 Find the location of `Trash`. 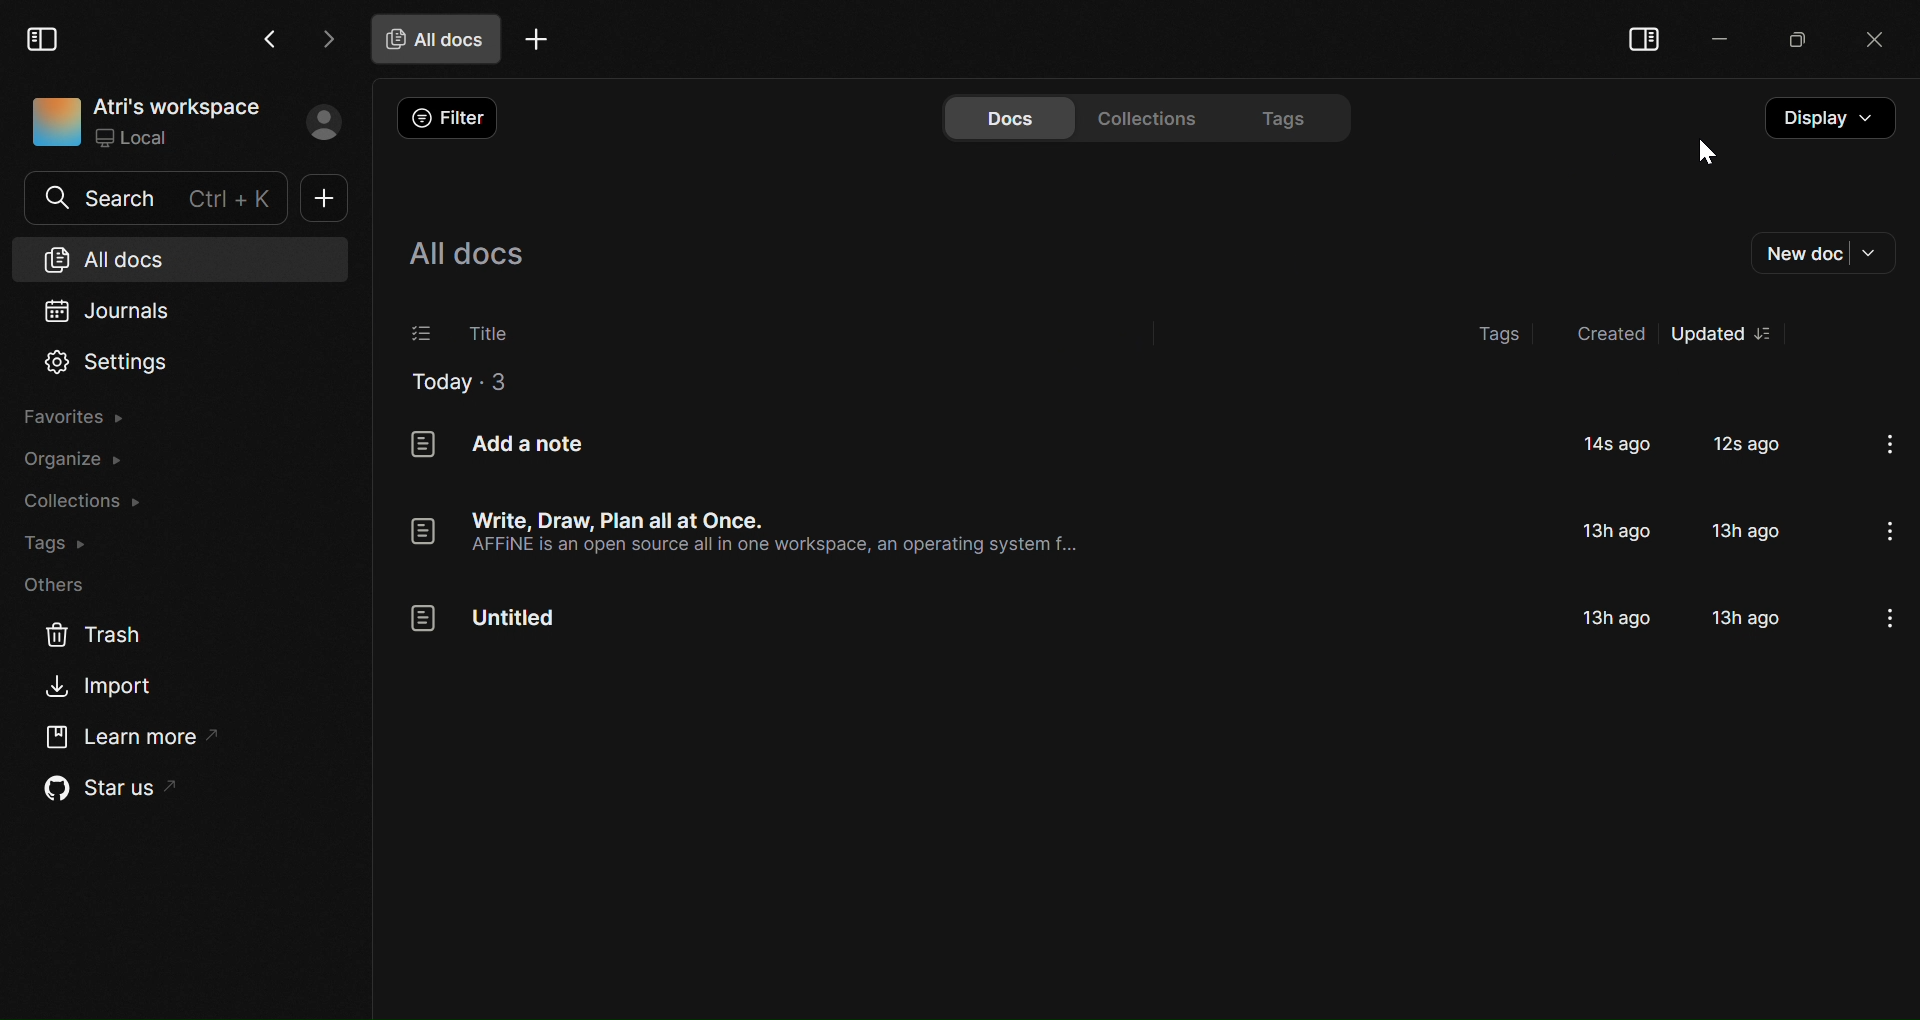

Trash is located at coordinates (85, 638).